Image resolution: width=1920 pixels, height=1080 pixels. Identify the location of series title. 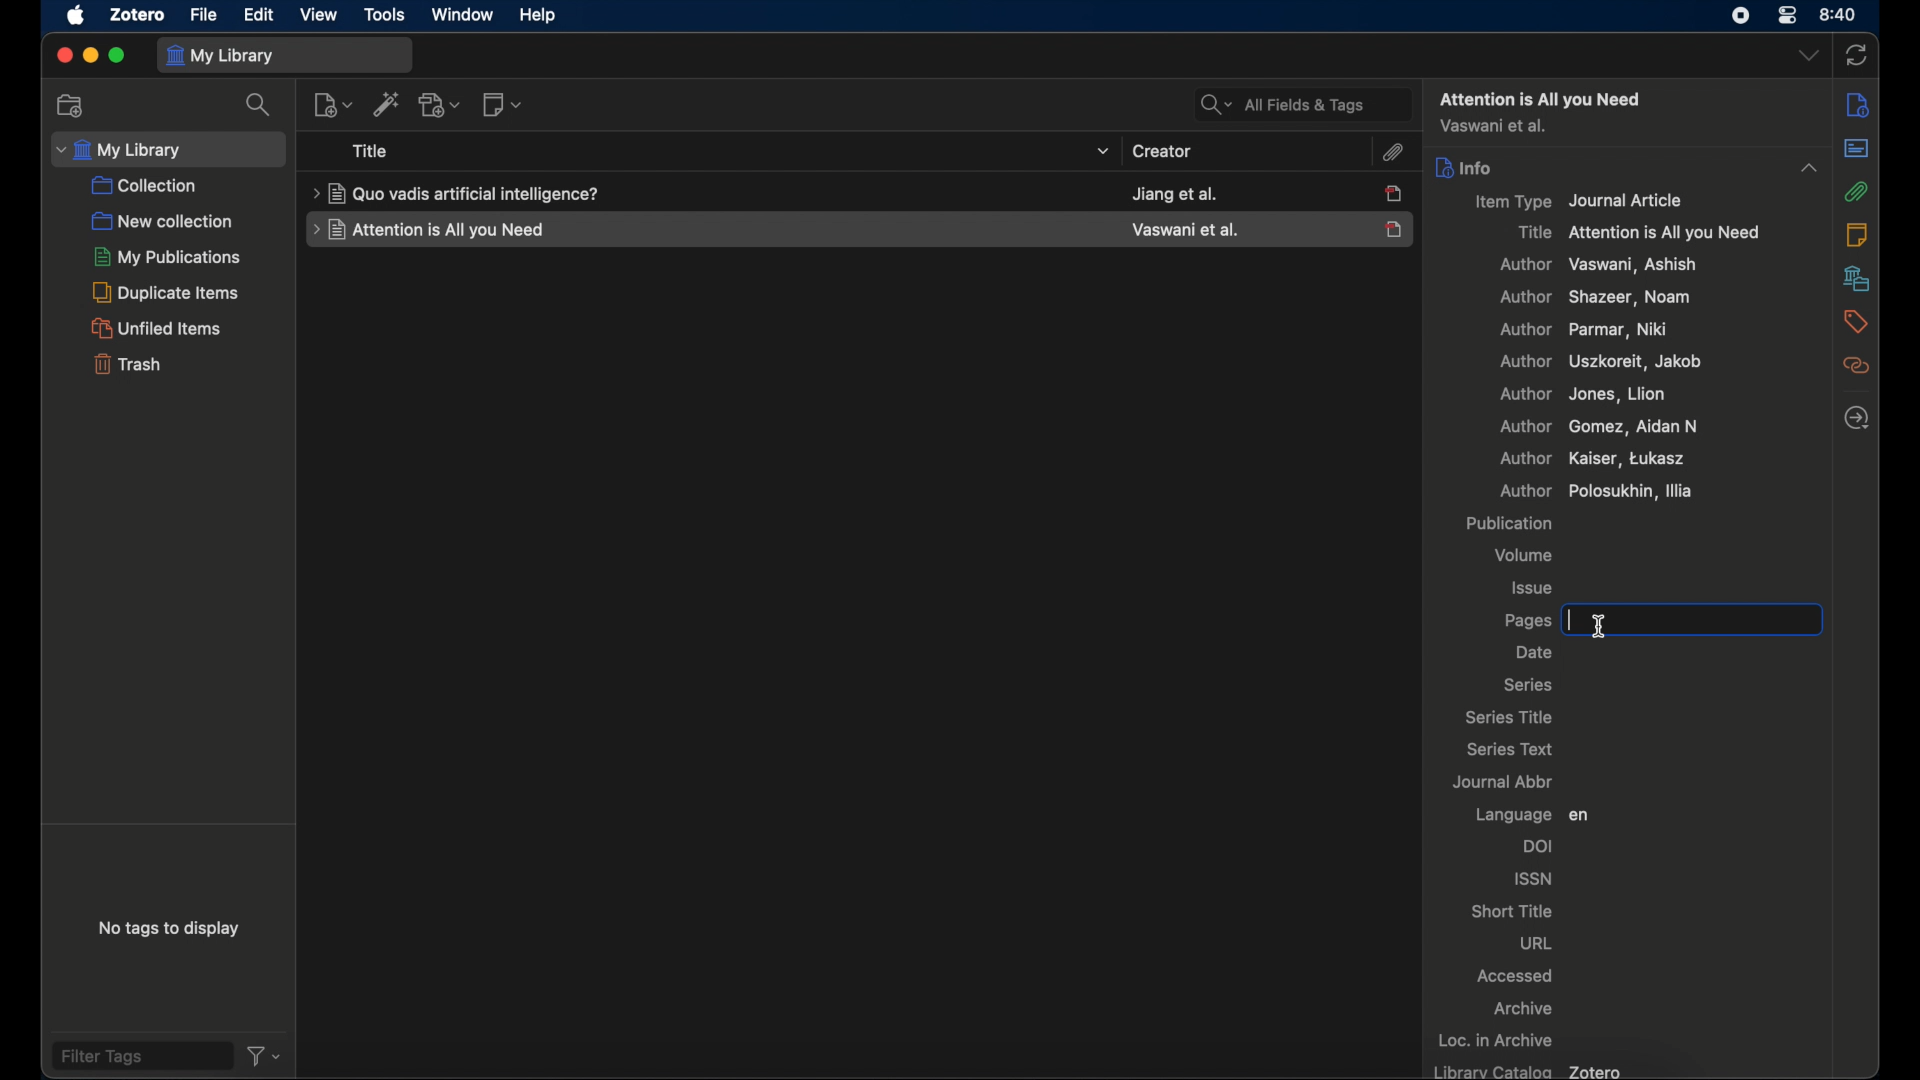
(1509, 716).